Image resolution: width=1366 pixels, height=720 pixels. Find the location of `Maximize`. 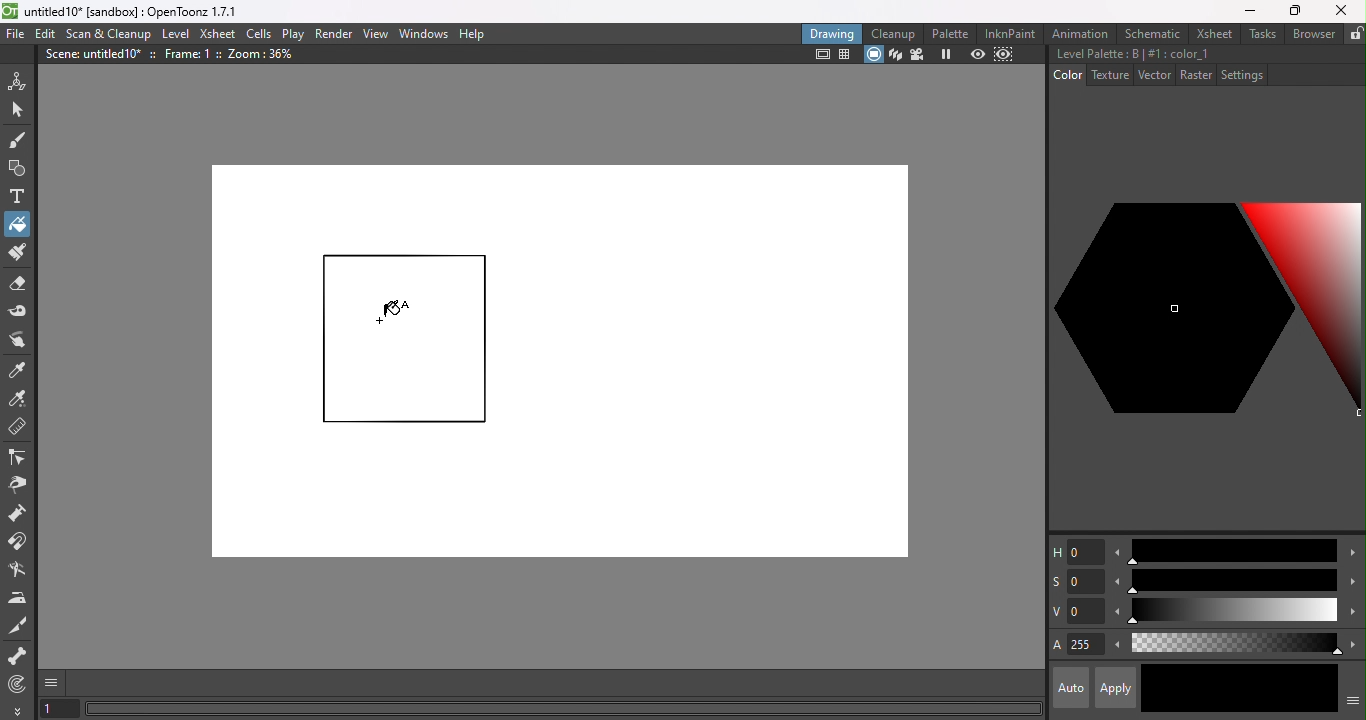

Maximize is located at coordinates (1292, 12).